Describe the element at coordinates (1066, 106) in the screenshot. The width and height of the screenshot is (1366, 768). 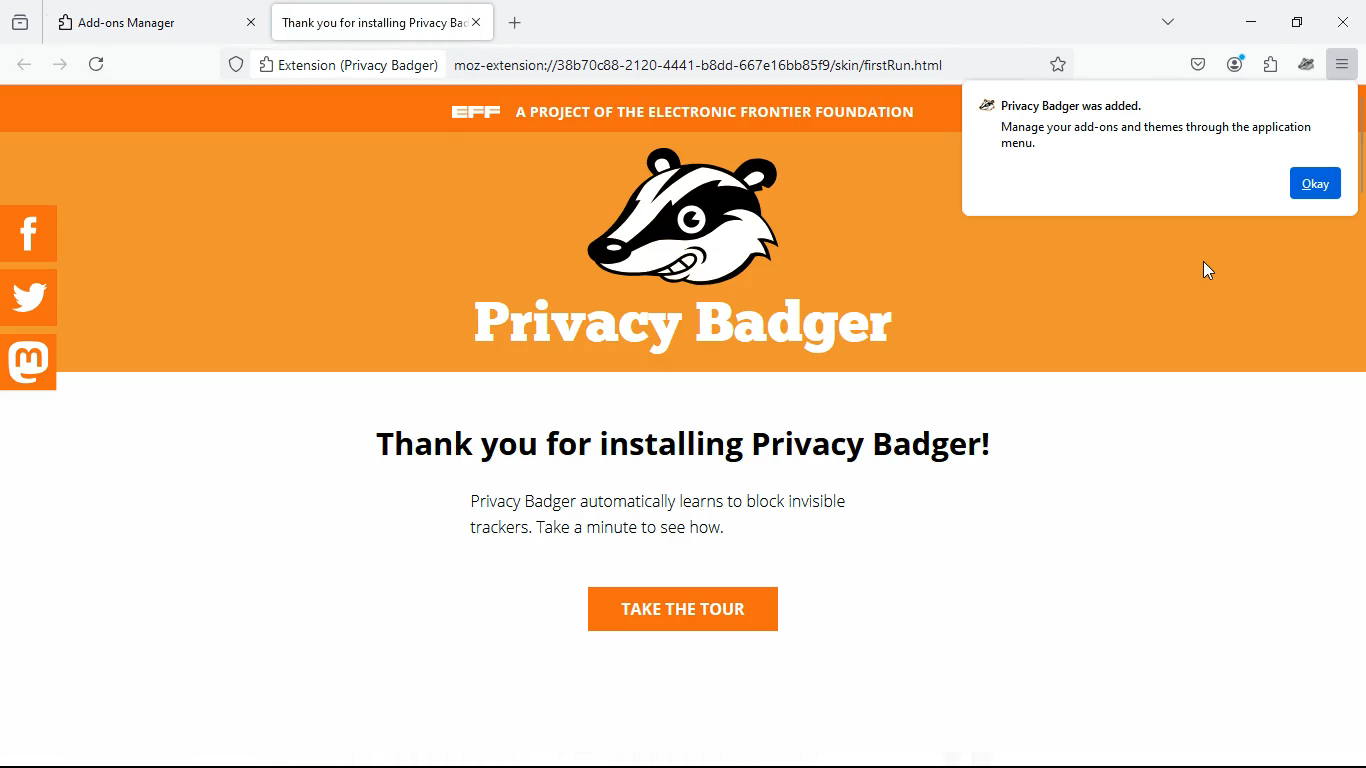
I see `Privacy Badger was added.` at that location.